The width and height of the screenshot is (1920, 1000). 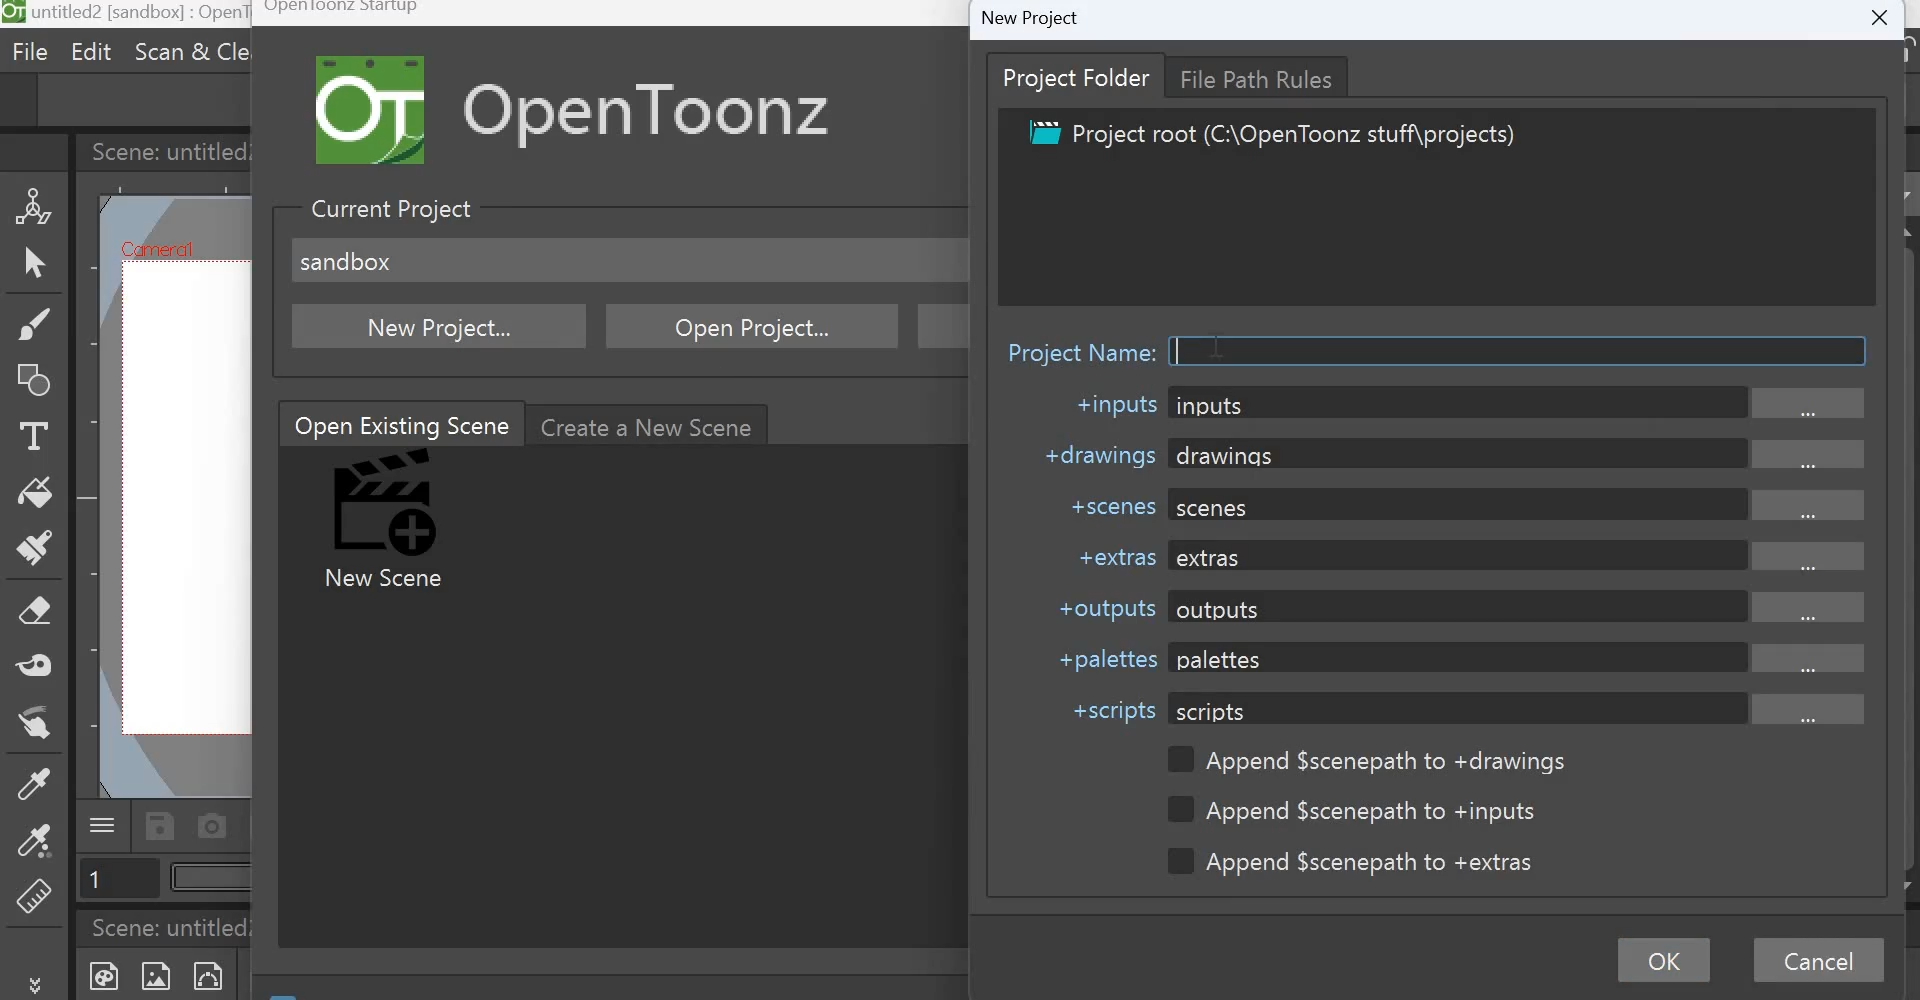 What do you see at coordinates (1106, 557) in the screenshot?
I see `+extras` at bounding box center [1106, 557].